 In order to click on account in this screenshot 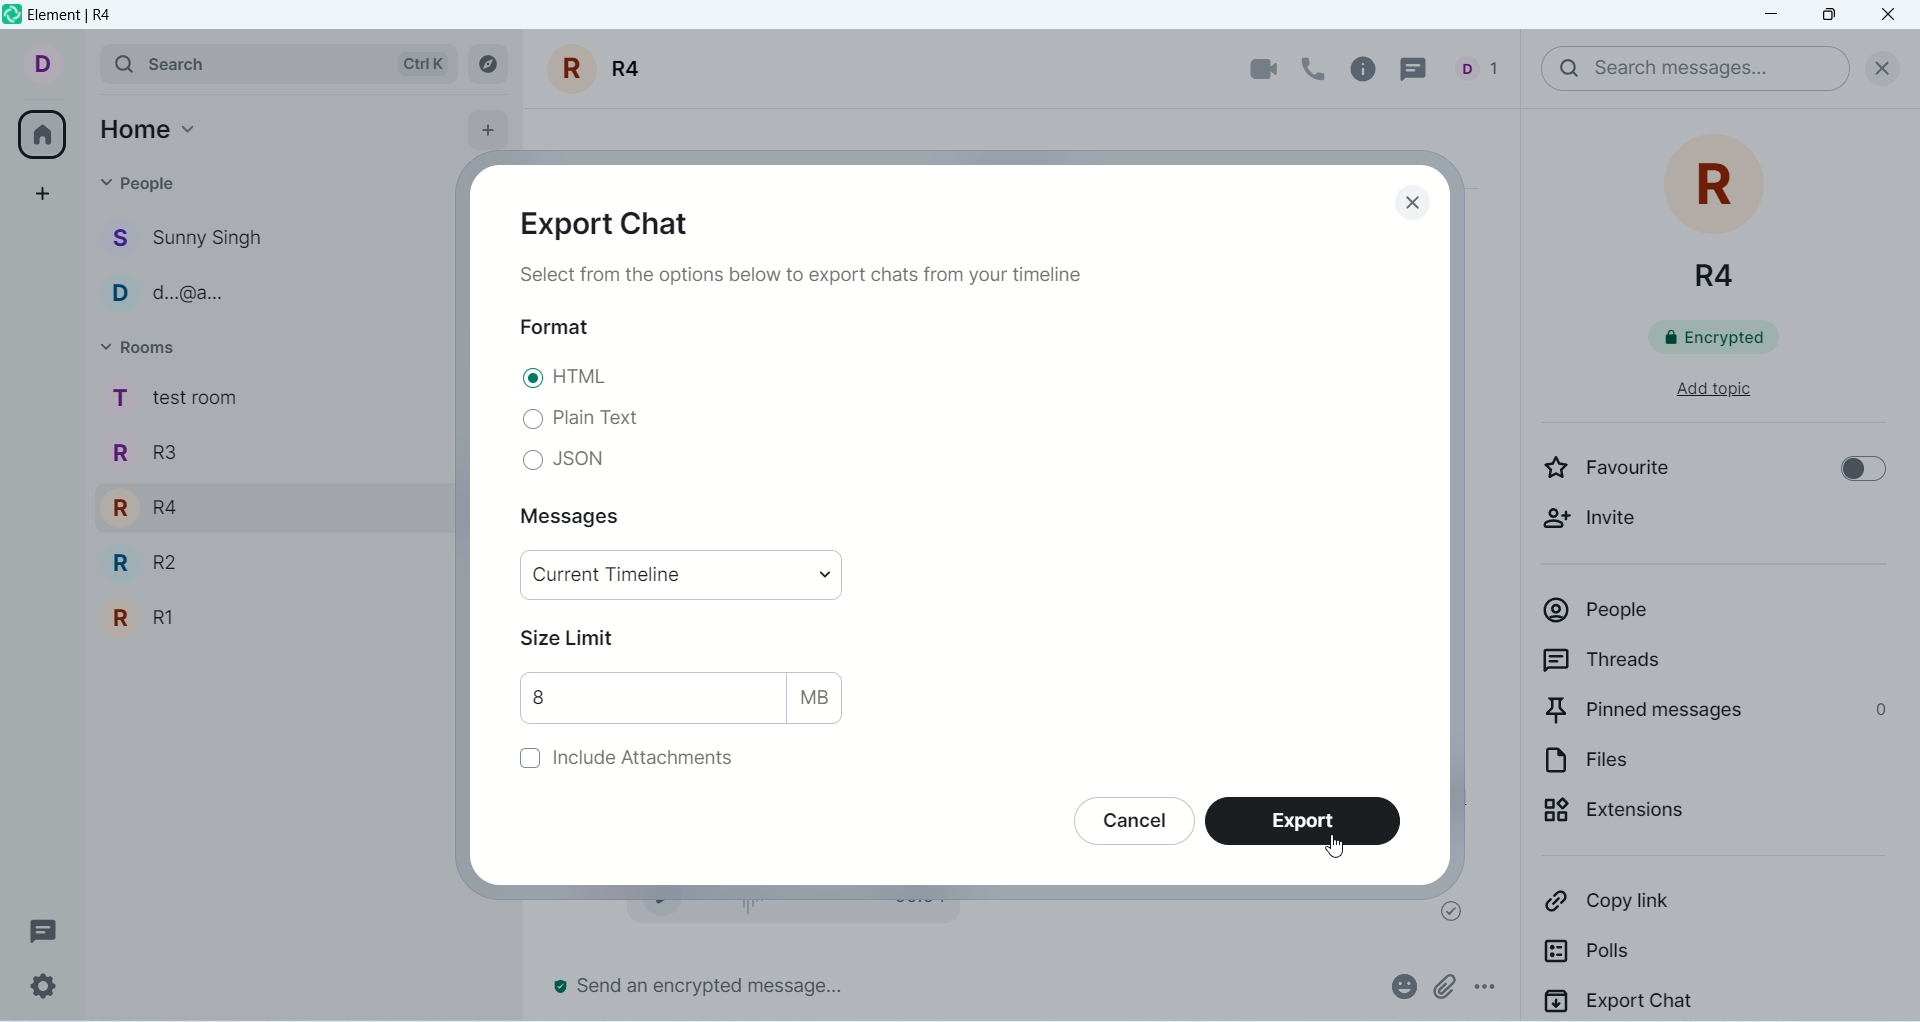, I will do `click(40, 62)`.